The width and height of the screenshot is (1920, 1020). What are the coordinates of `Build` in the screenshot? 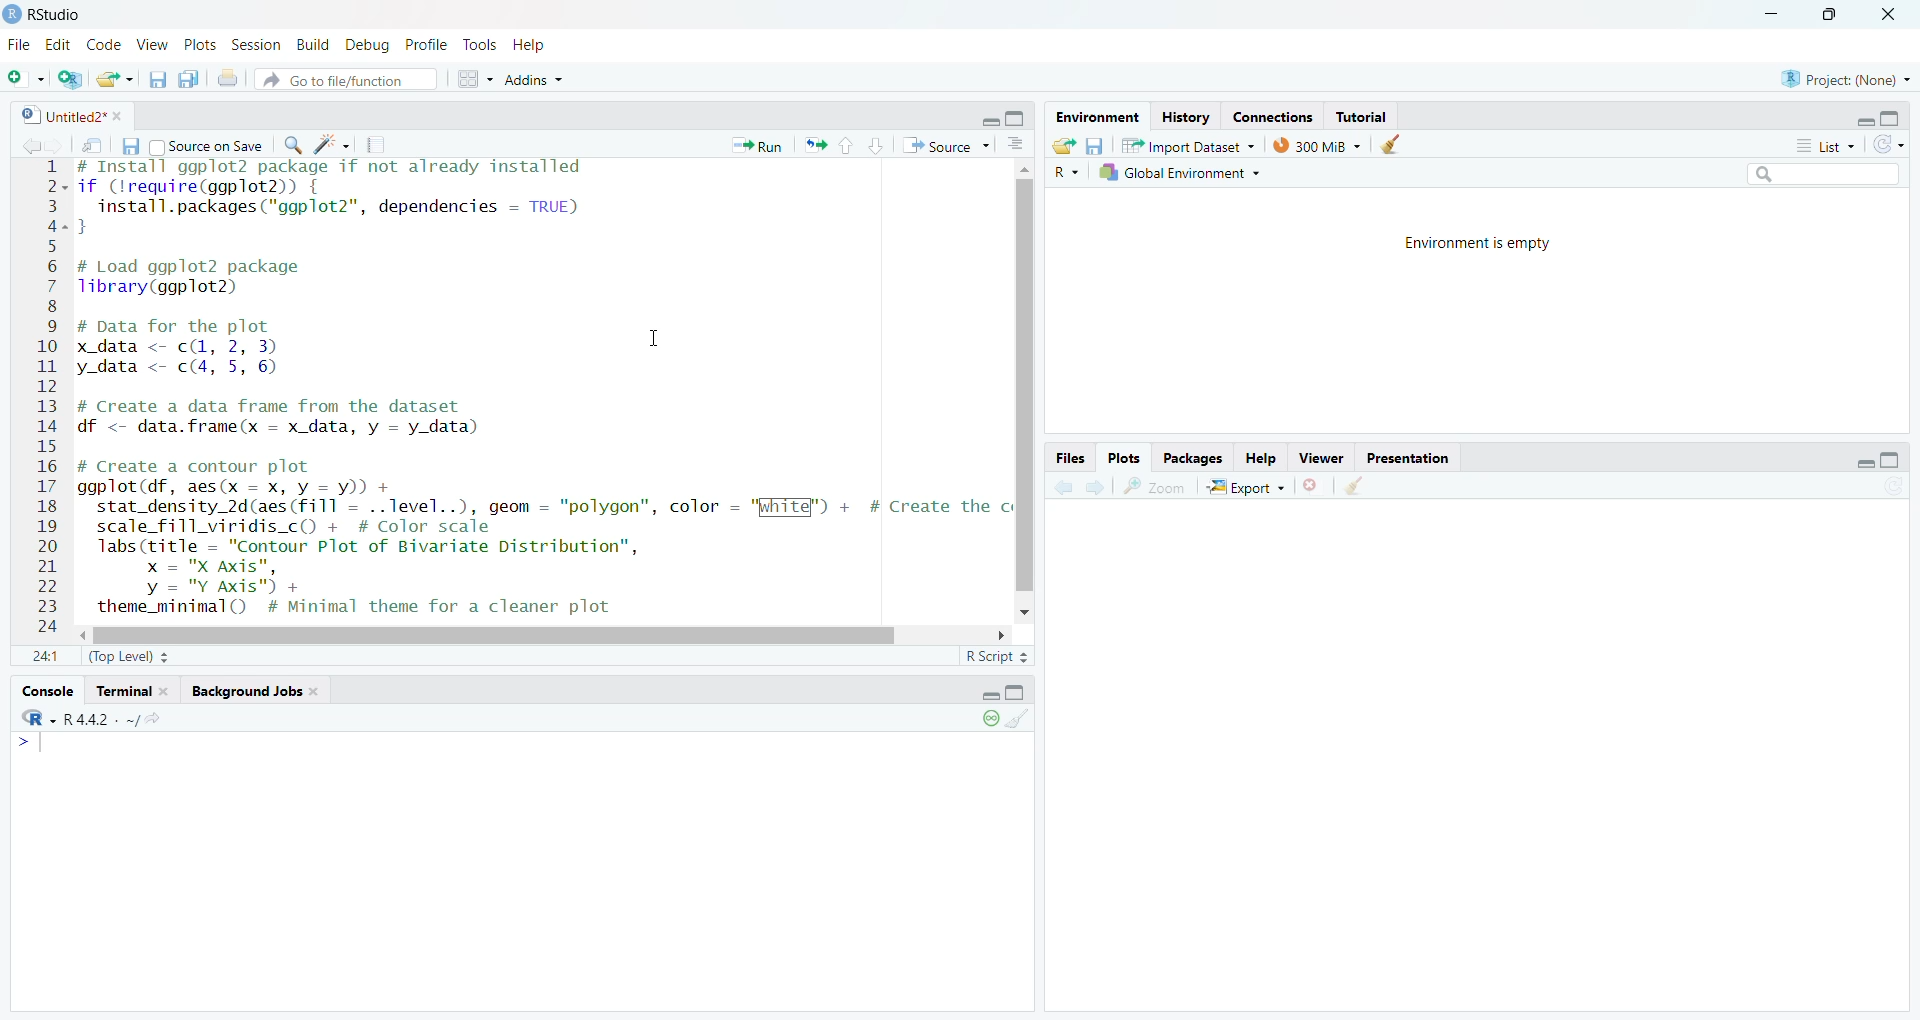 It's located at (311, 44).